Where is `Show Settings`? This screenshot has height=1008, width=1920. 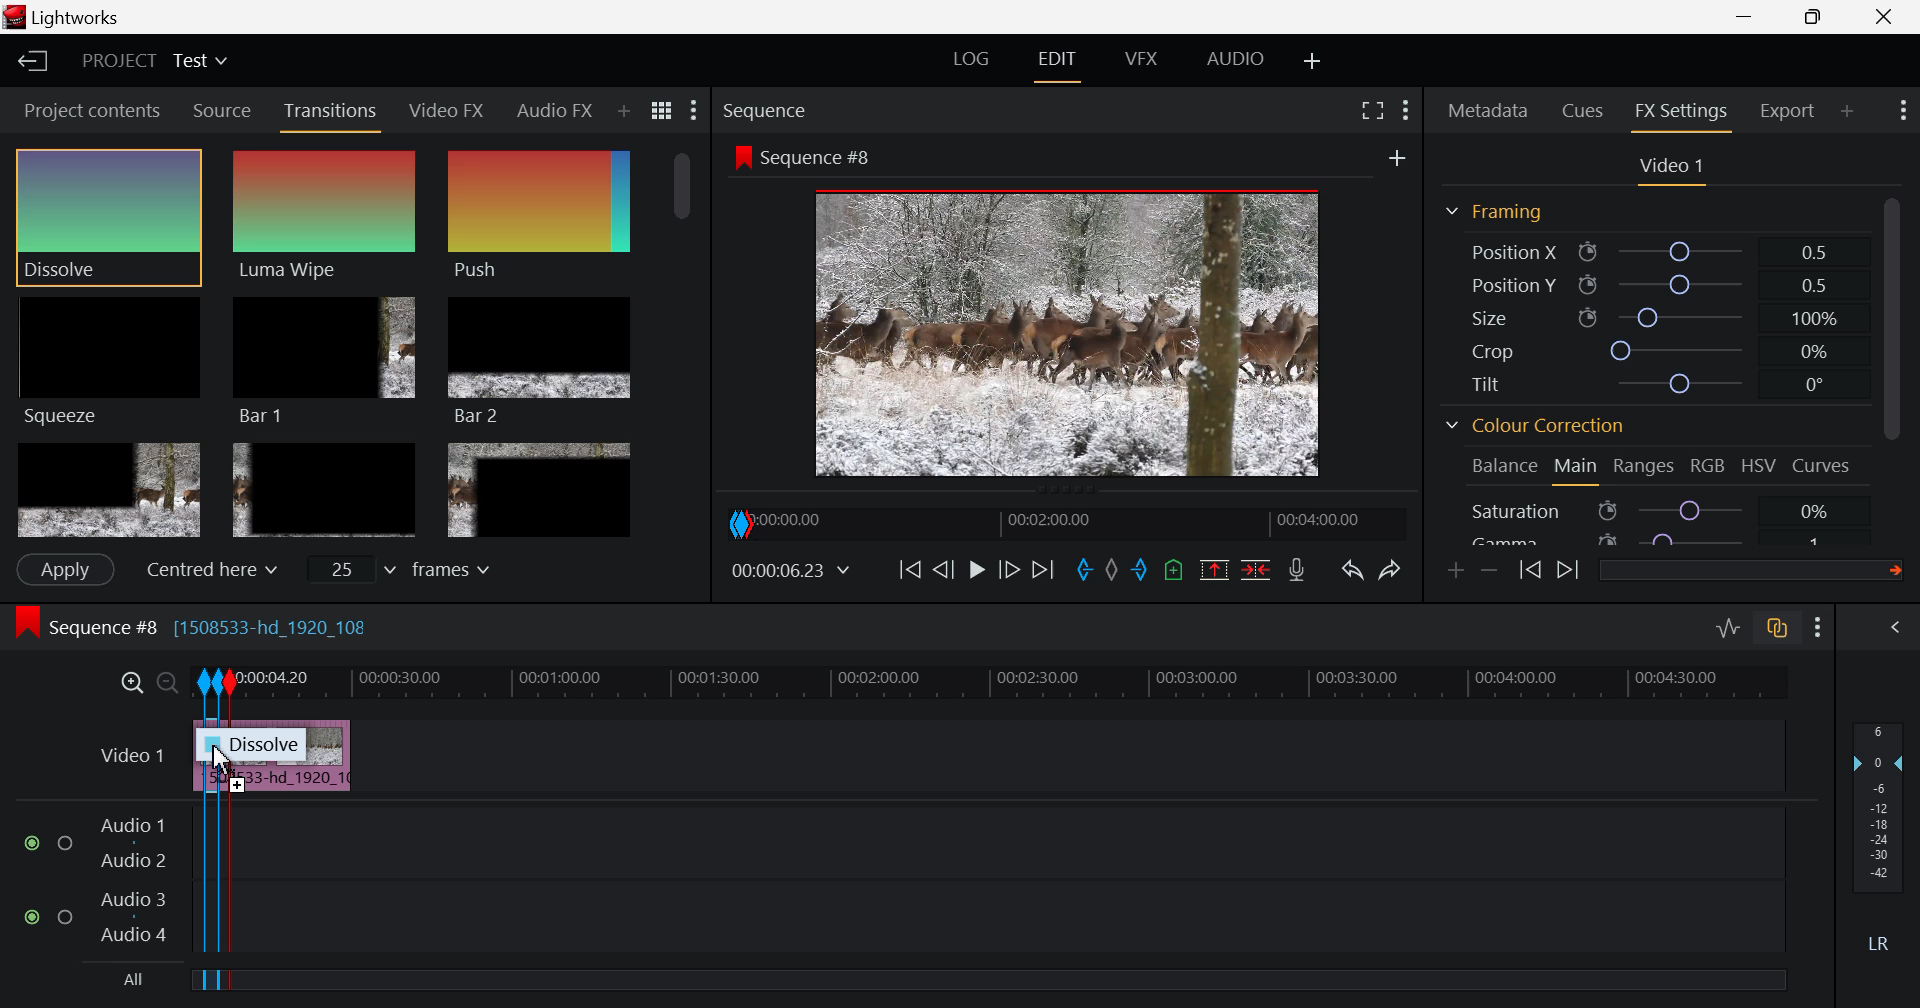 Show Settings is located at coordinates (1901, 111).